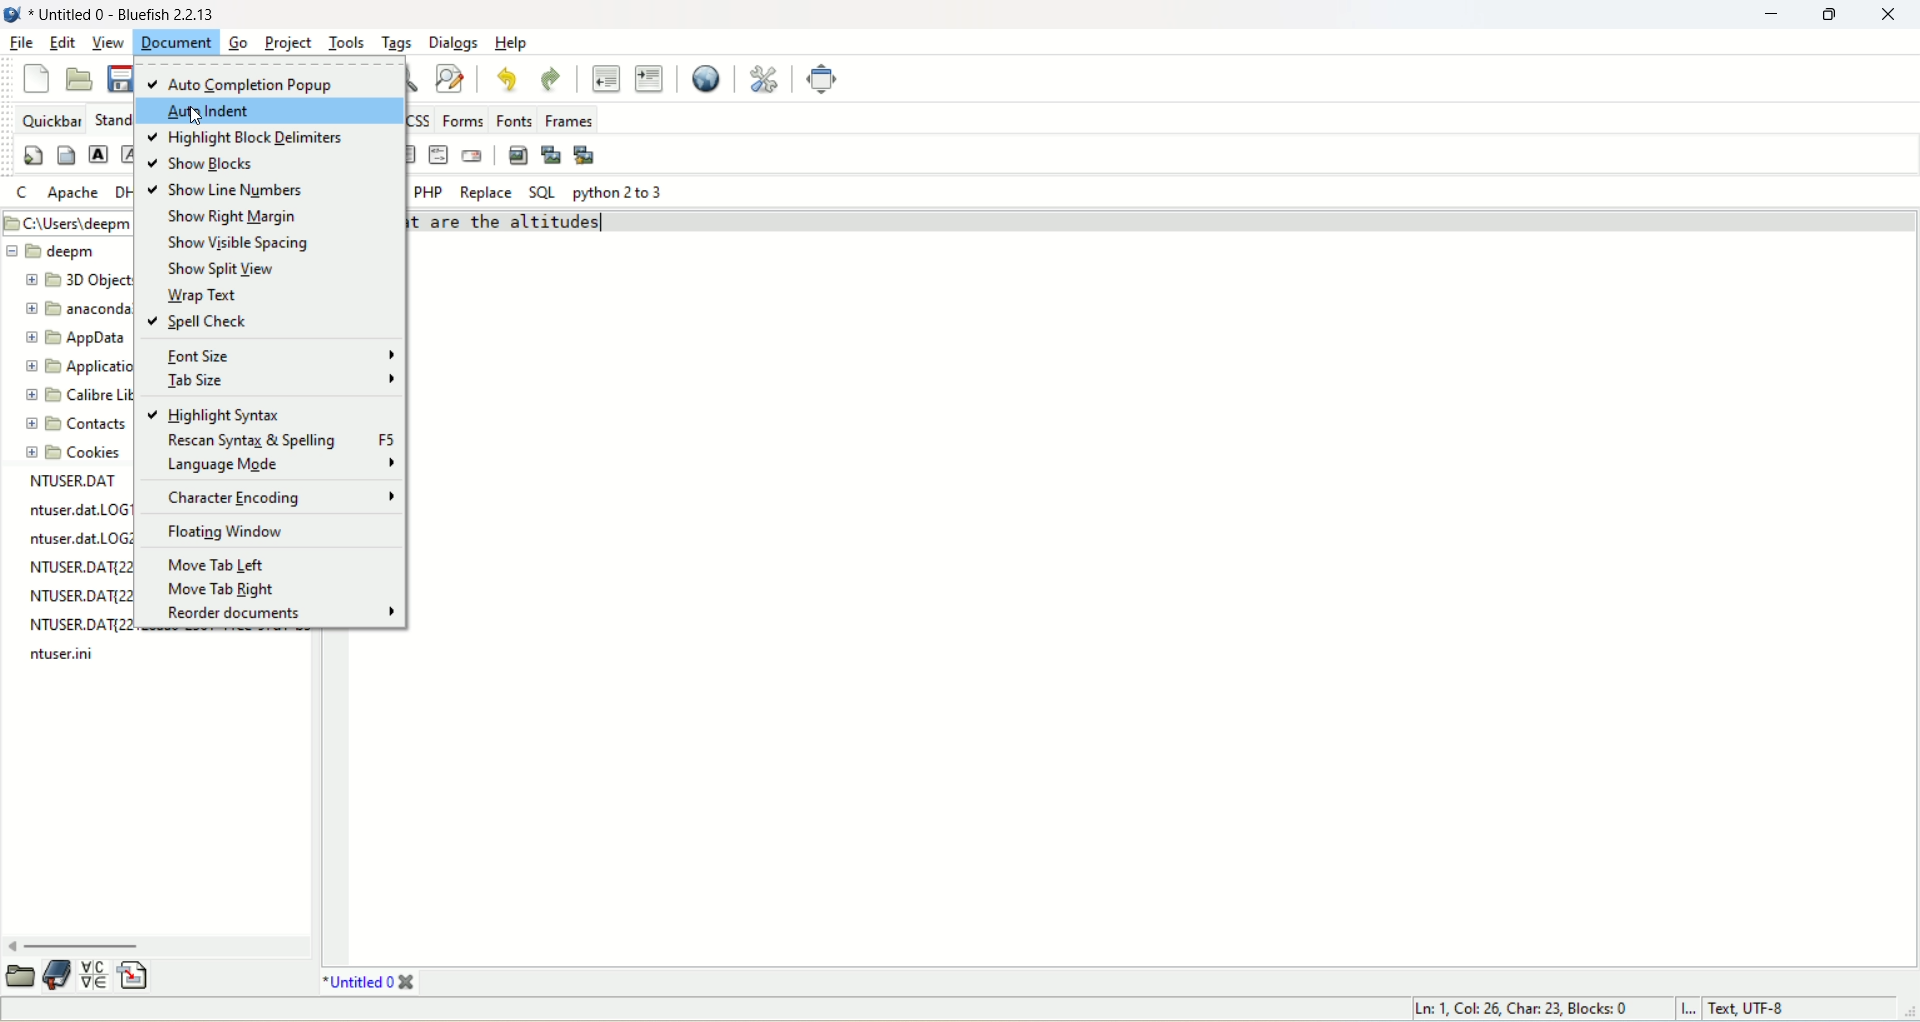 Image resolution: width=1920 pixels, height=1022 pixels. I want to click on emphasize, so click(129, 155).